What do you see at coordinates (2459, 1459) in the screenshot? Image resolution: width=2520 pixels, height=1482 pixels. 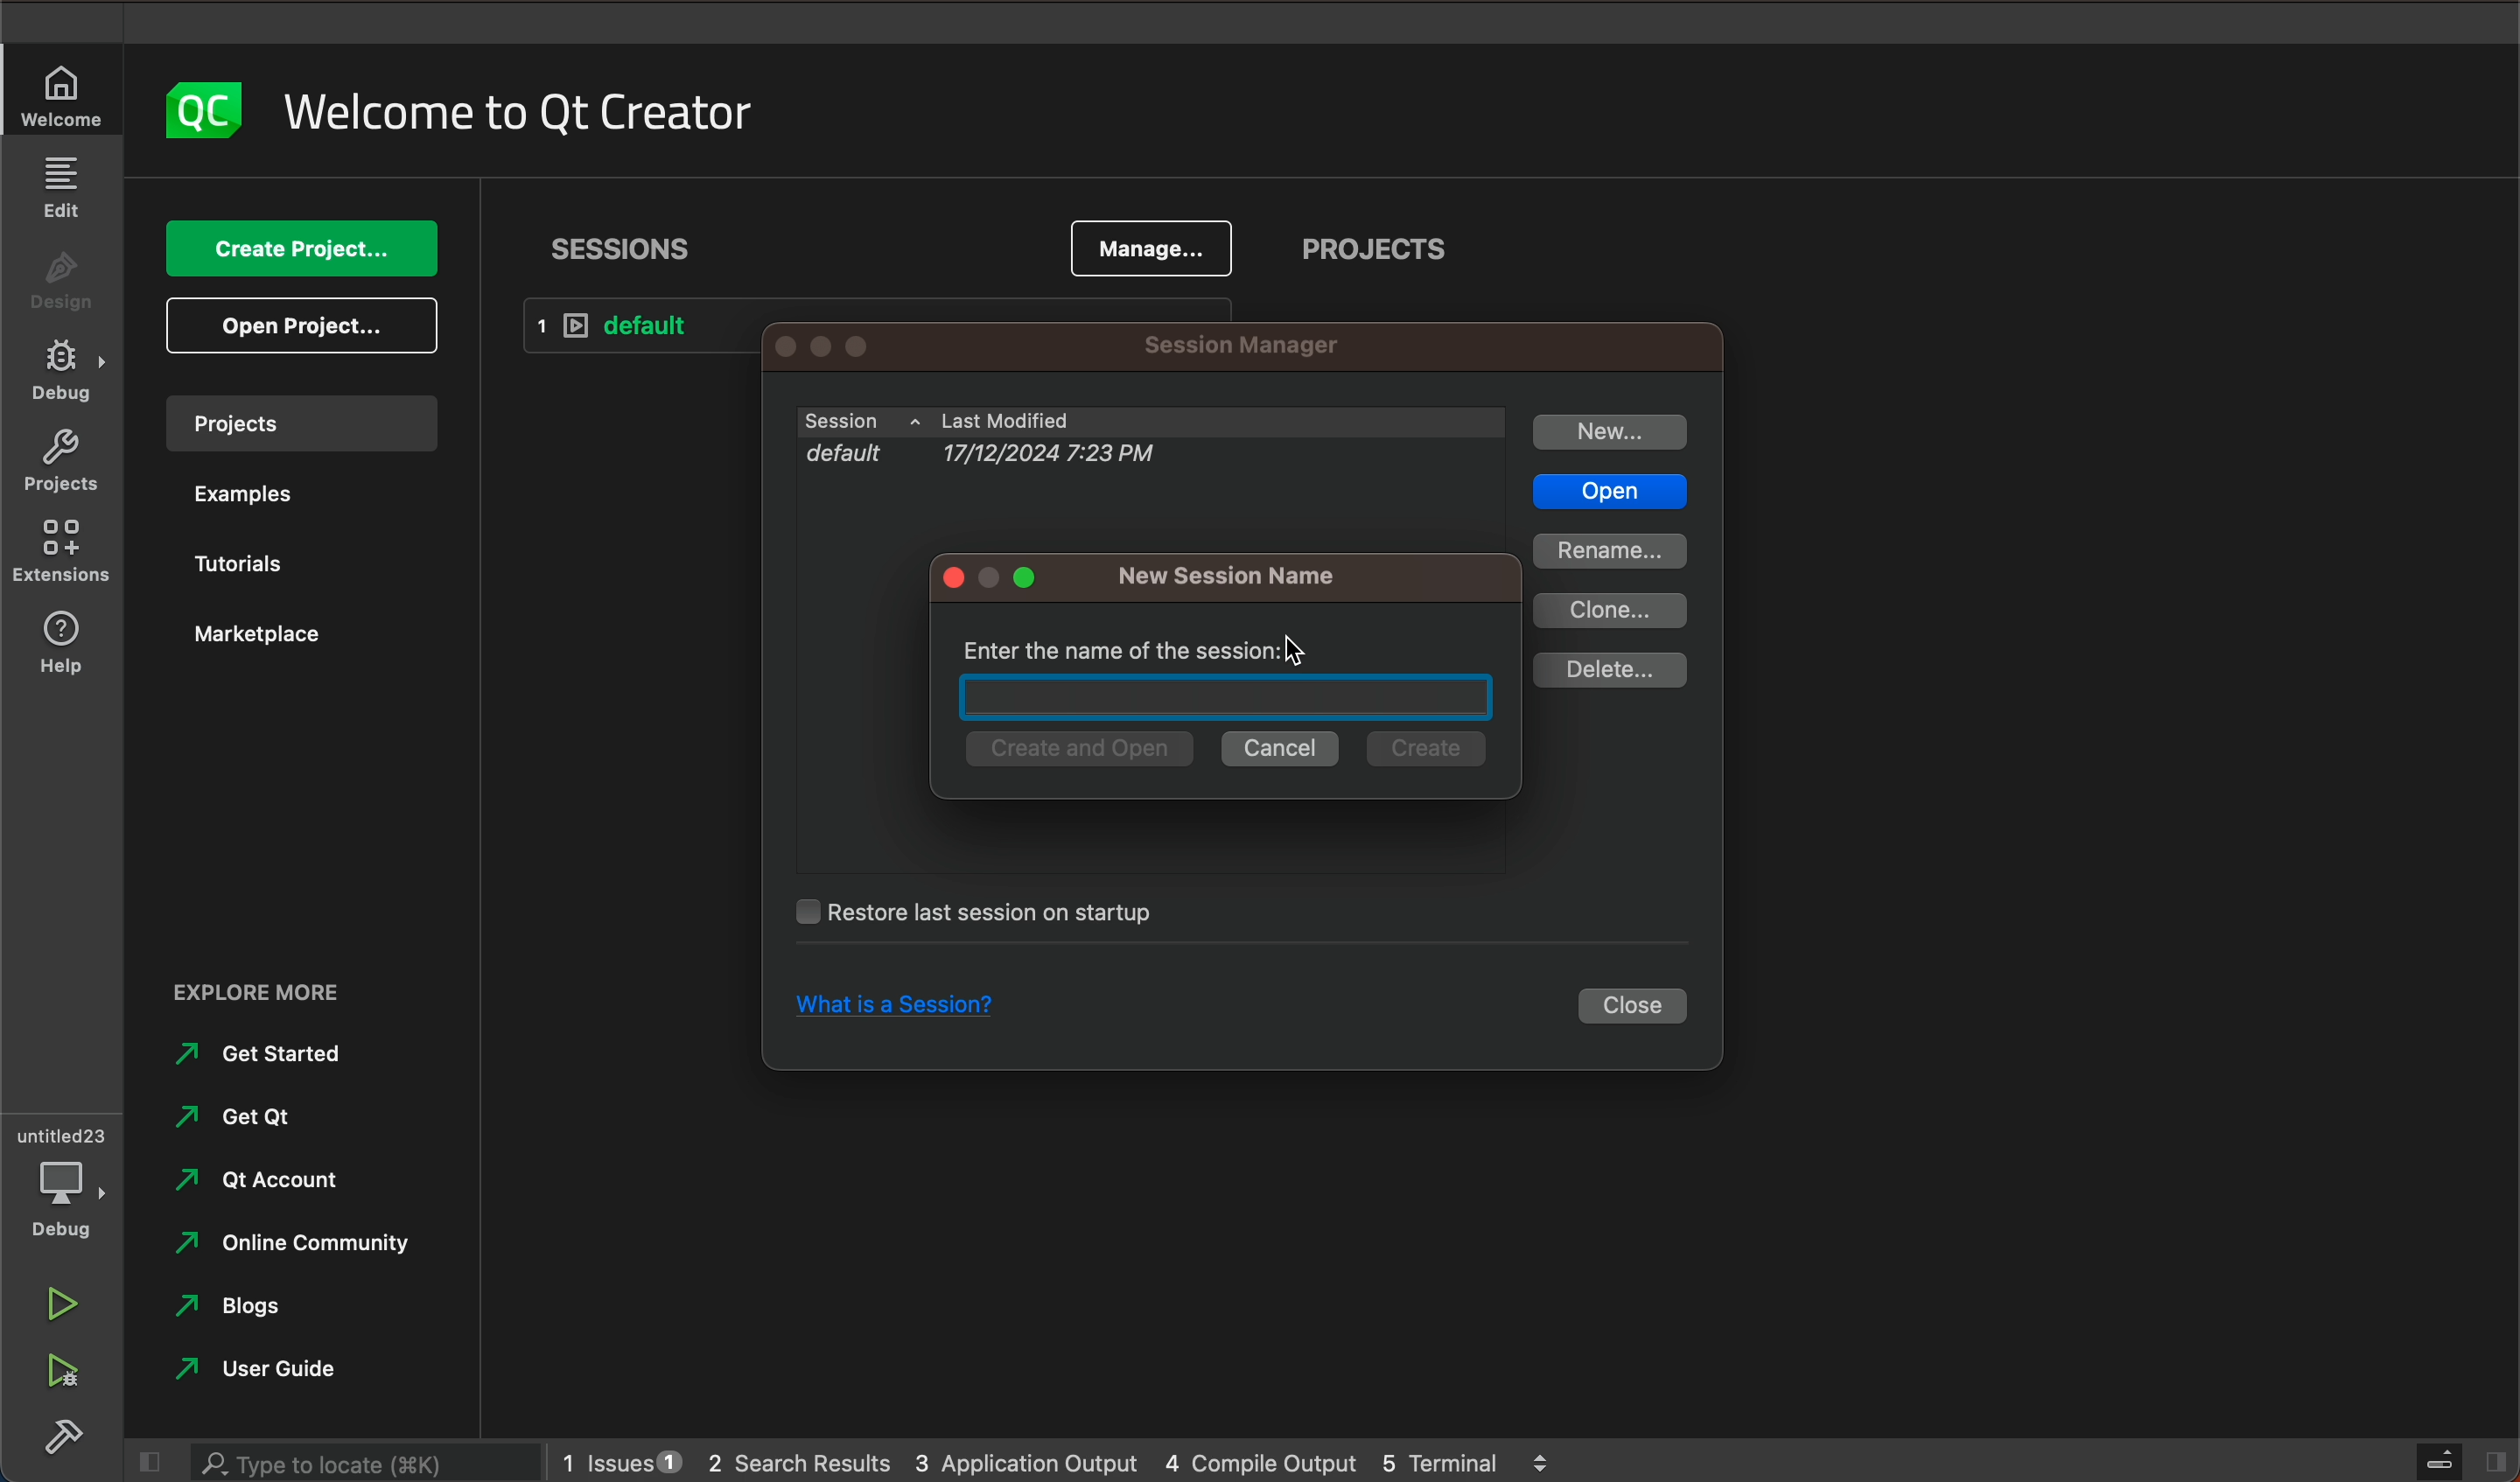 I see `close slidebar` at bounding box center [2459, 1459].